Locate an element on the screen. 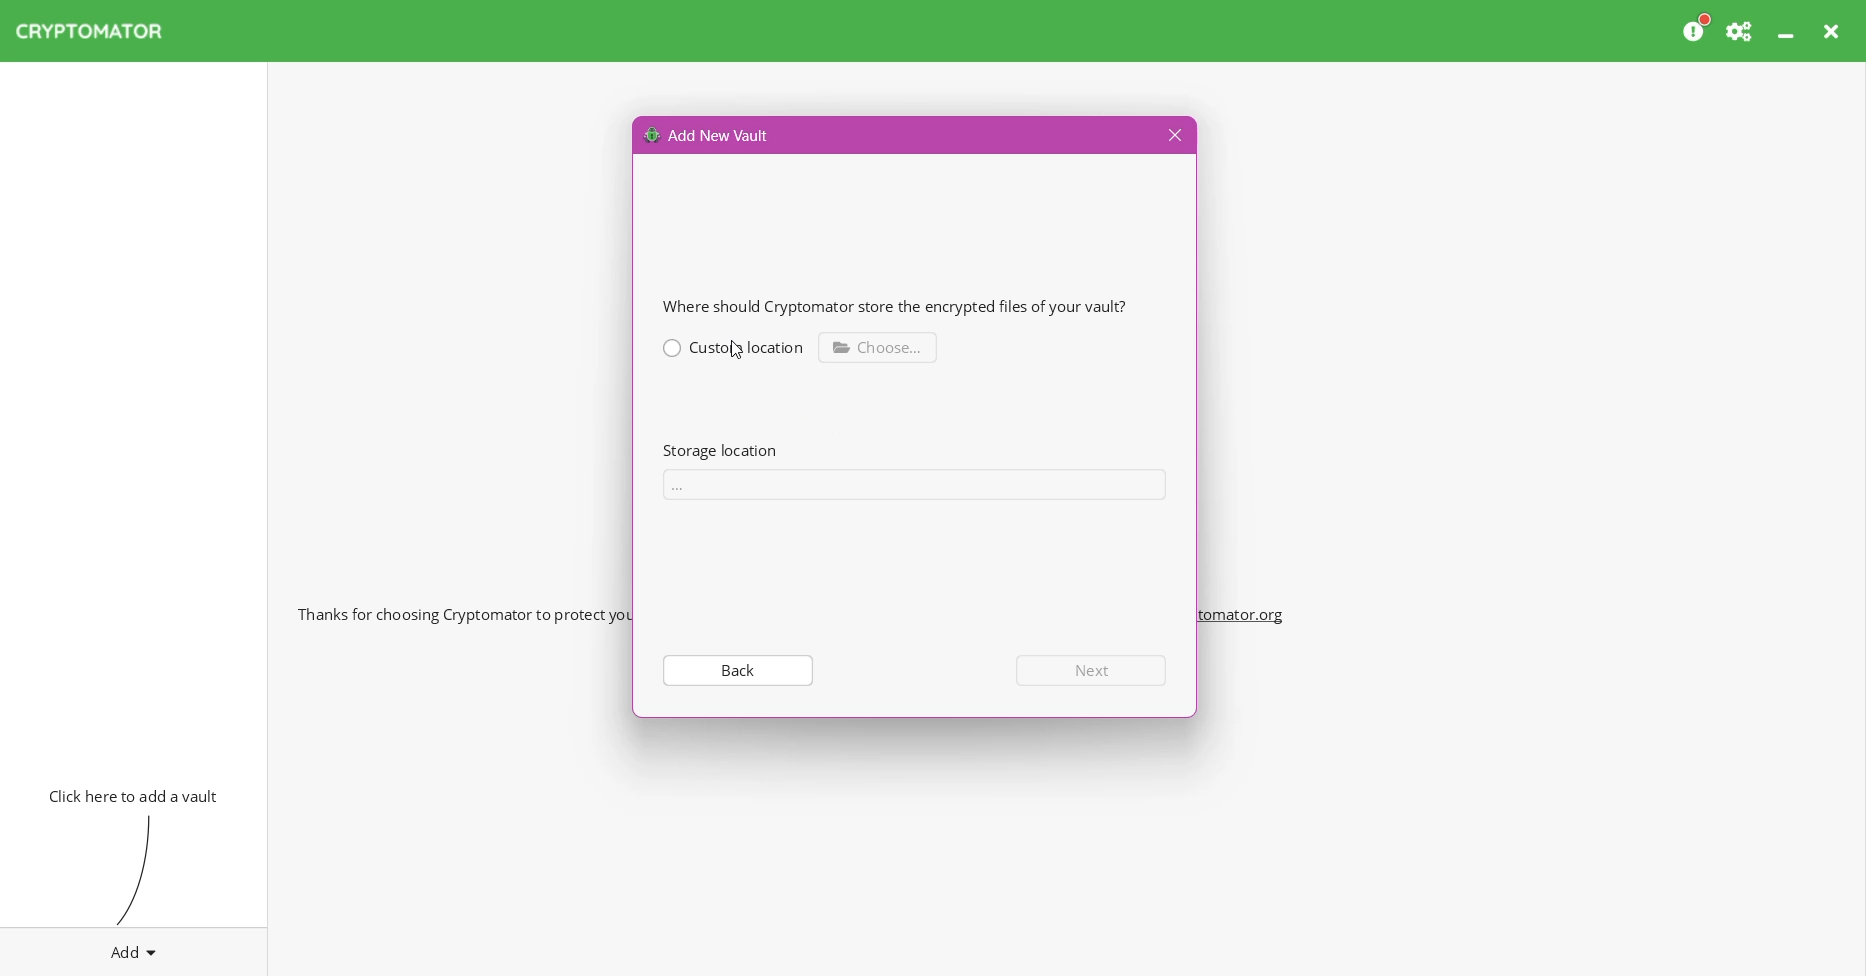 This screenshot has height=976, width=1866. Back is located at coordinates (736, 669).